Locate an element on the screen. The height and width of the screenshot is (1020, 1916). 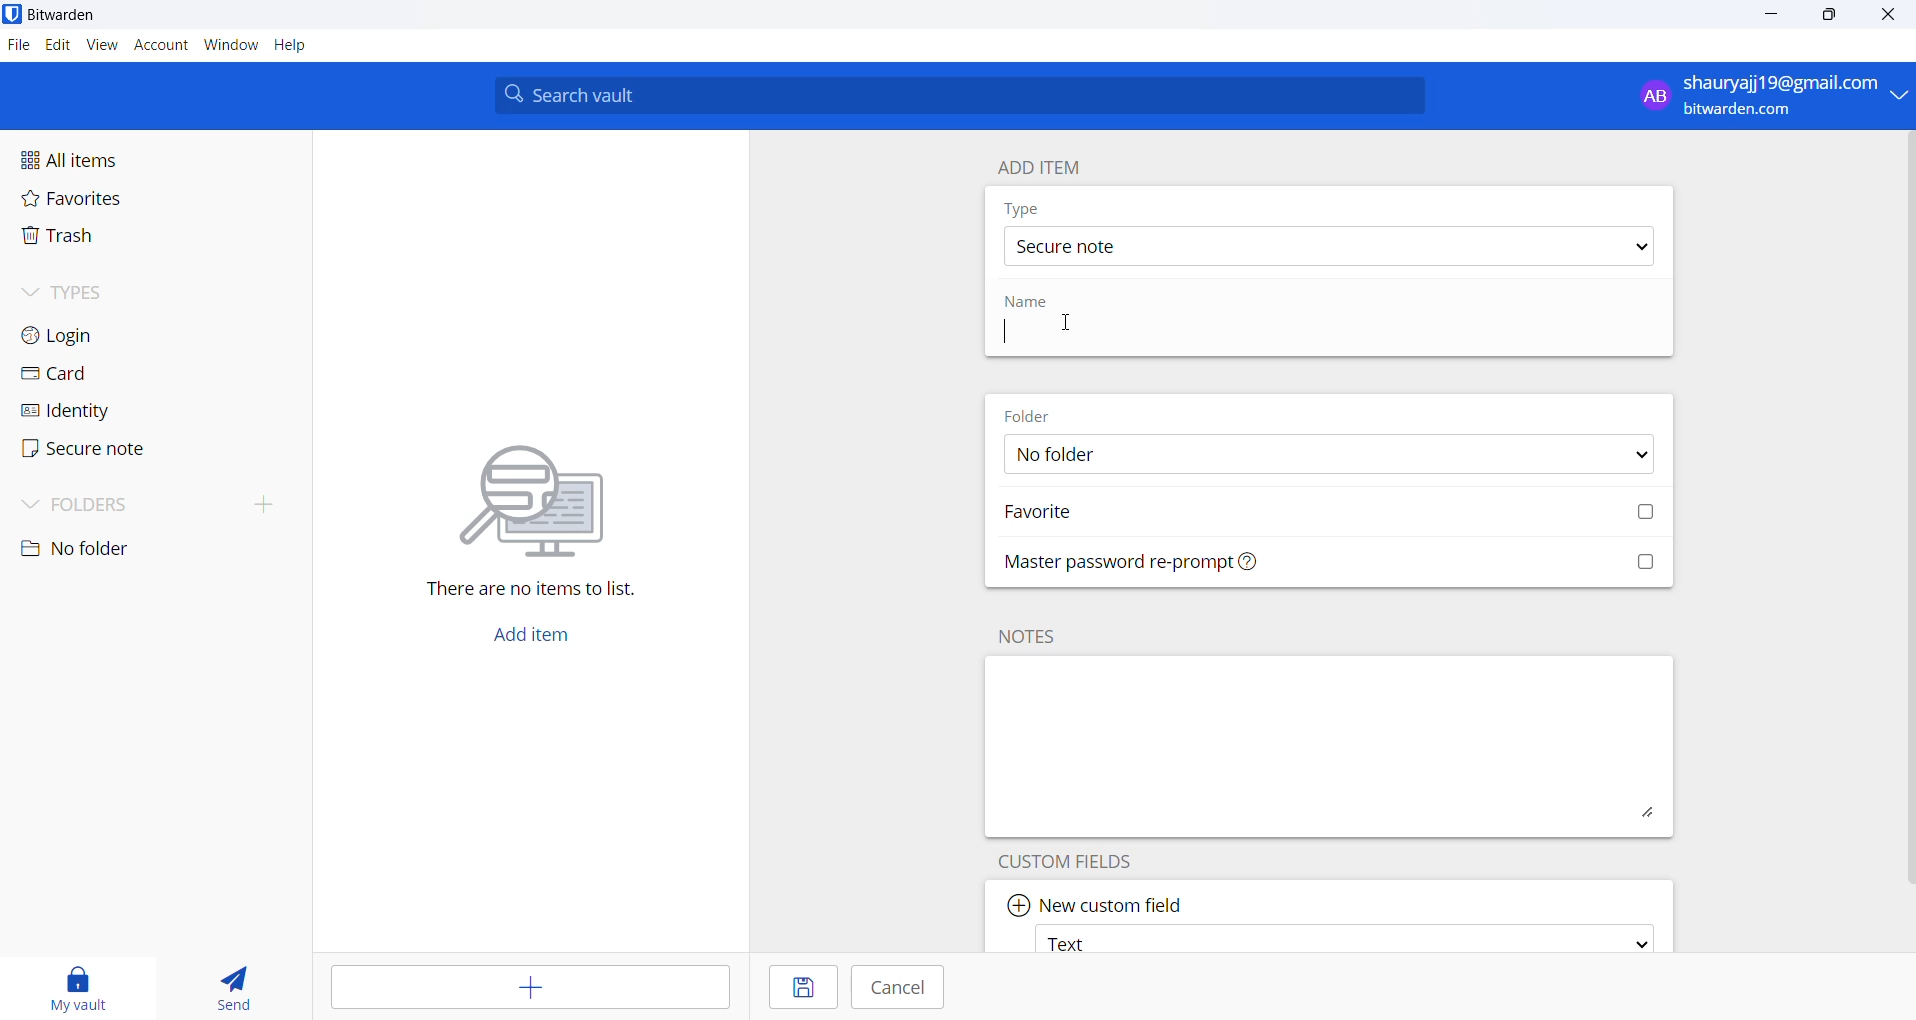
minimize is located at coordinates (1774, 15).